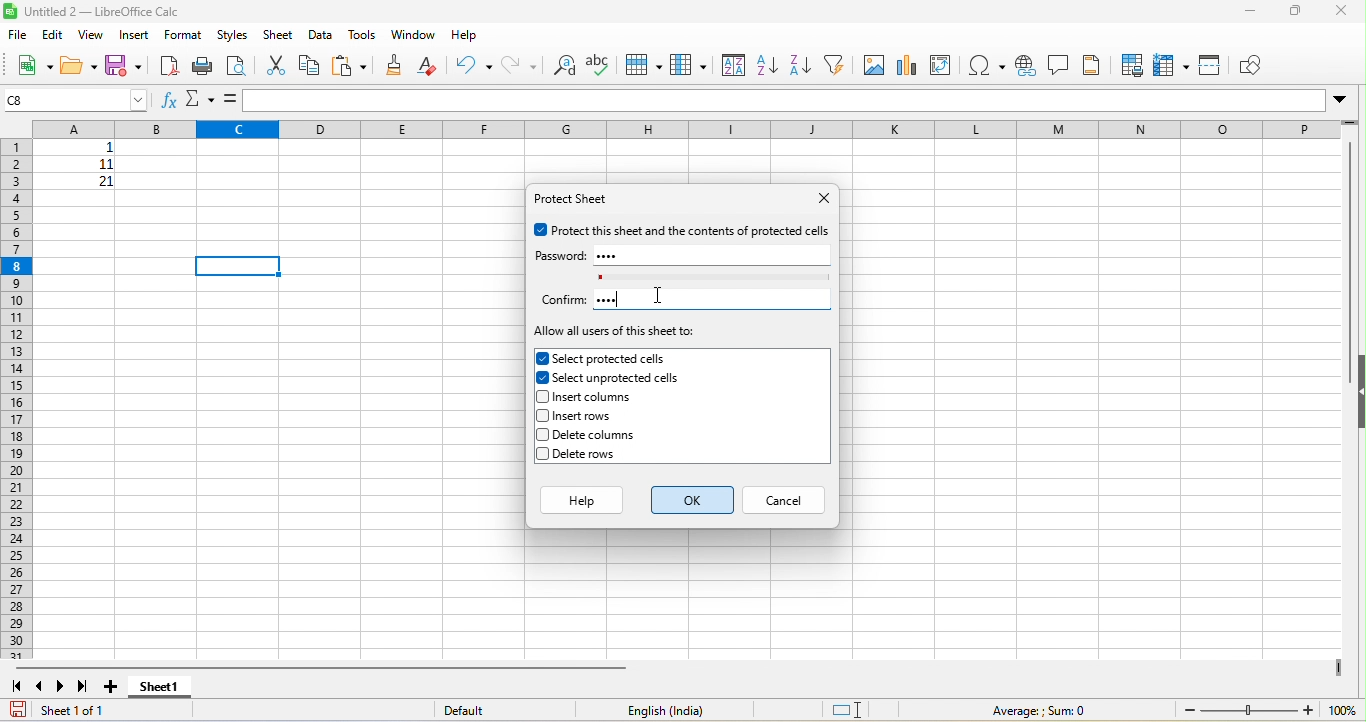  I want to click on column, so click(688, 64).